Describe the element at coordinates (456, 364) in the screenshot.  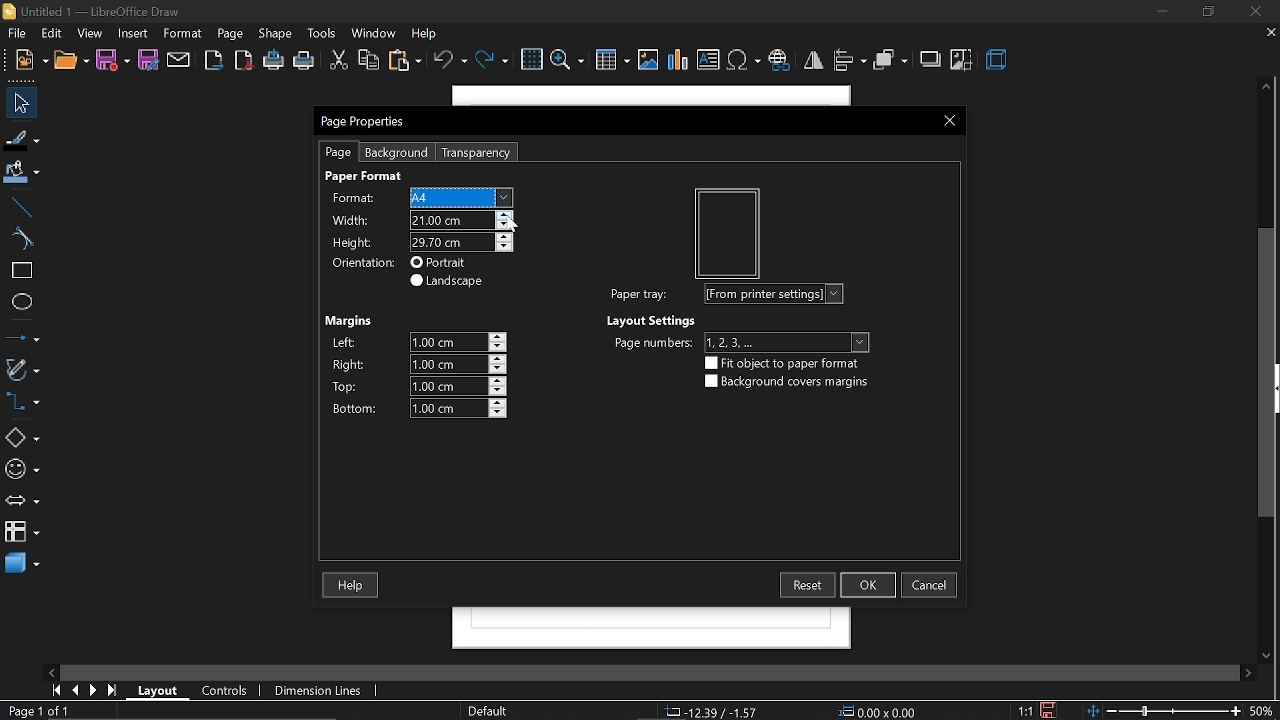
I see `1.00cm` at that location.